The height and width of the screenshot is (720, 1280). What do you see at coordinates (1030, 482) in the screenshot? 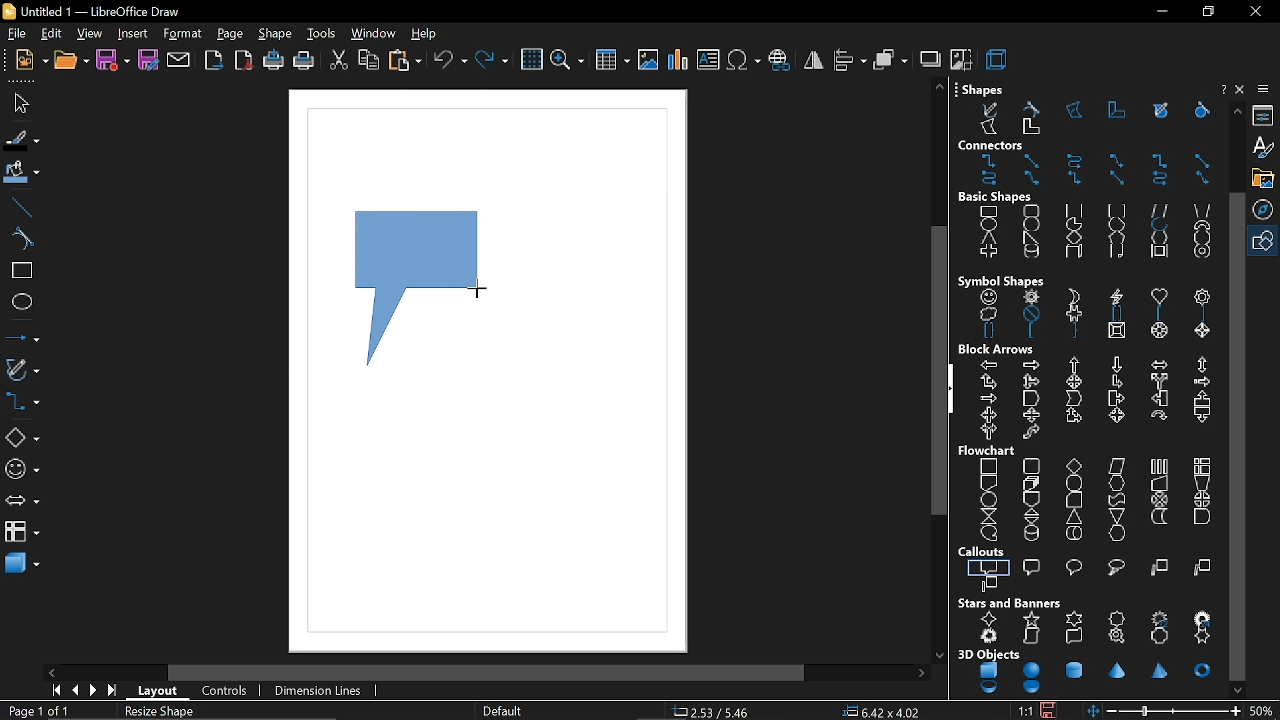
I see `multidocument` at bounding box center [1030, 482].